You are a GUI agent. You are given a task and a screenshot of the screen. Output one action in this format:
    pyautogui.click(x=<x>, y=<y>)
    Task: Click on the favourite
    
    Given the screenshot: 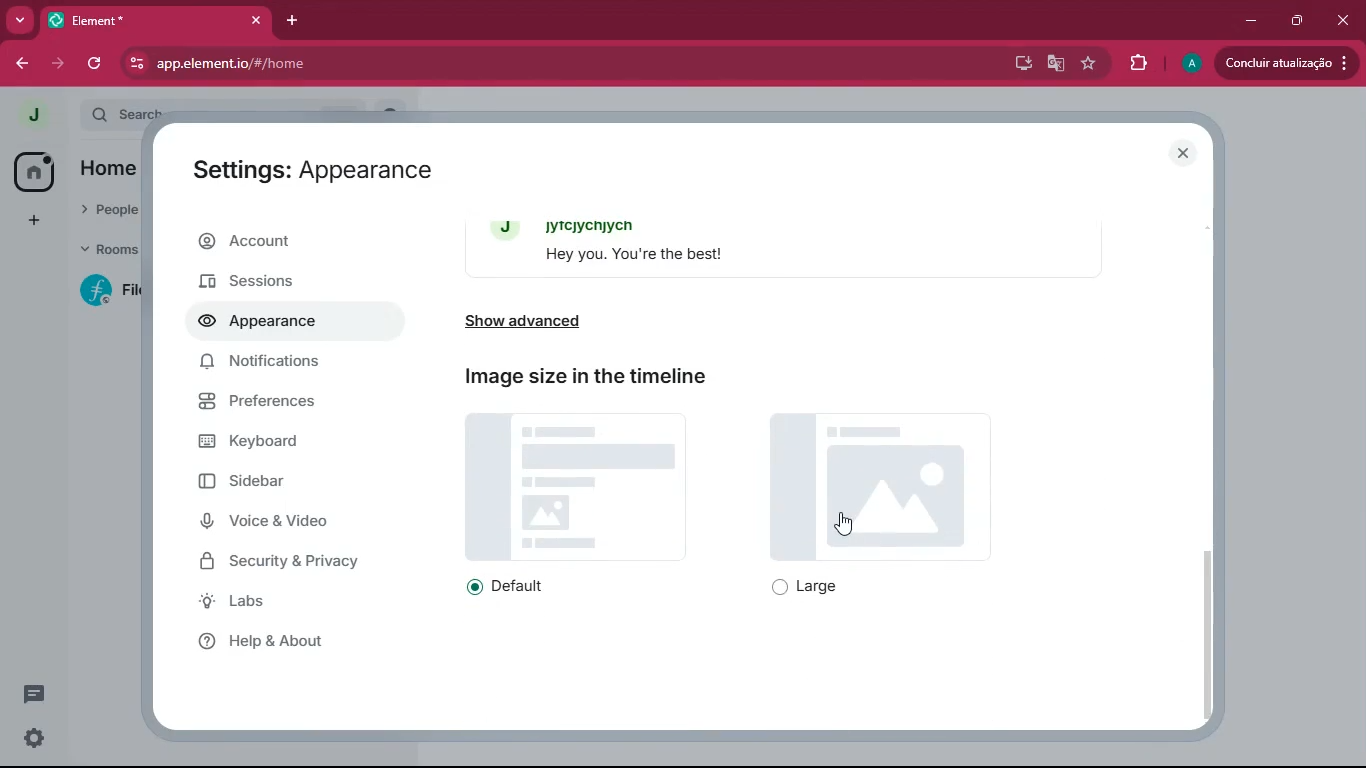 What is the action you would take?
    pyautogui.click(x=1087, y=65)
    